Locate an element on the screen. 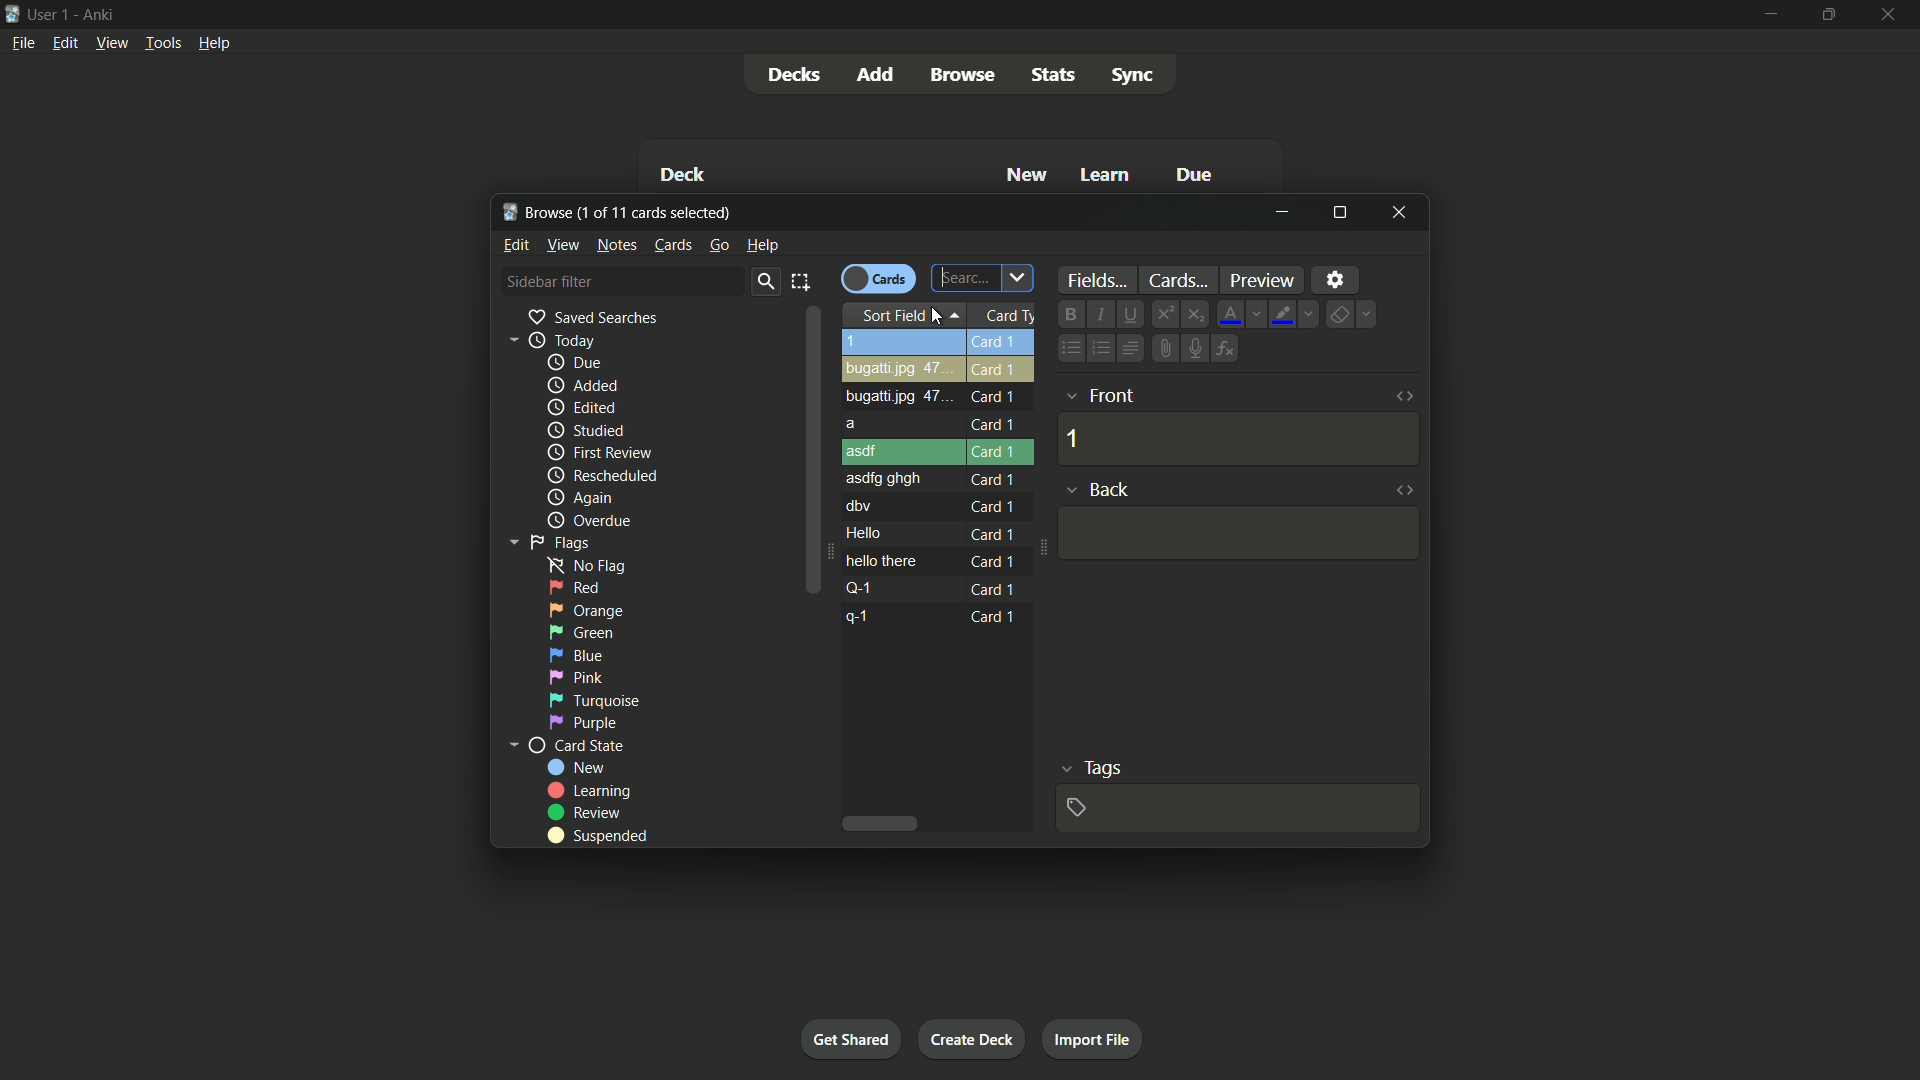  due is located at coordinates (1192, 176).